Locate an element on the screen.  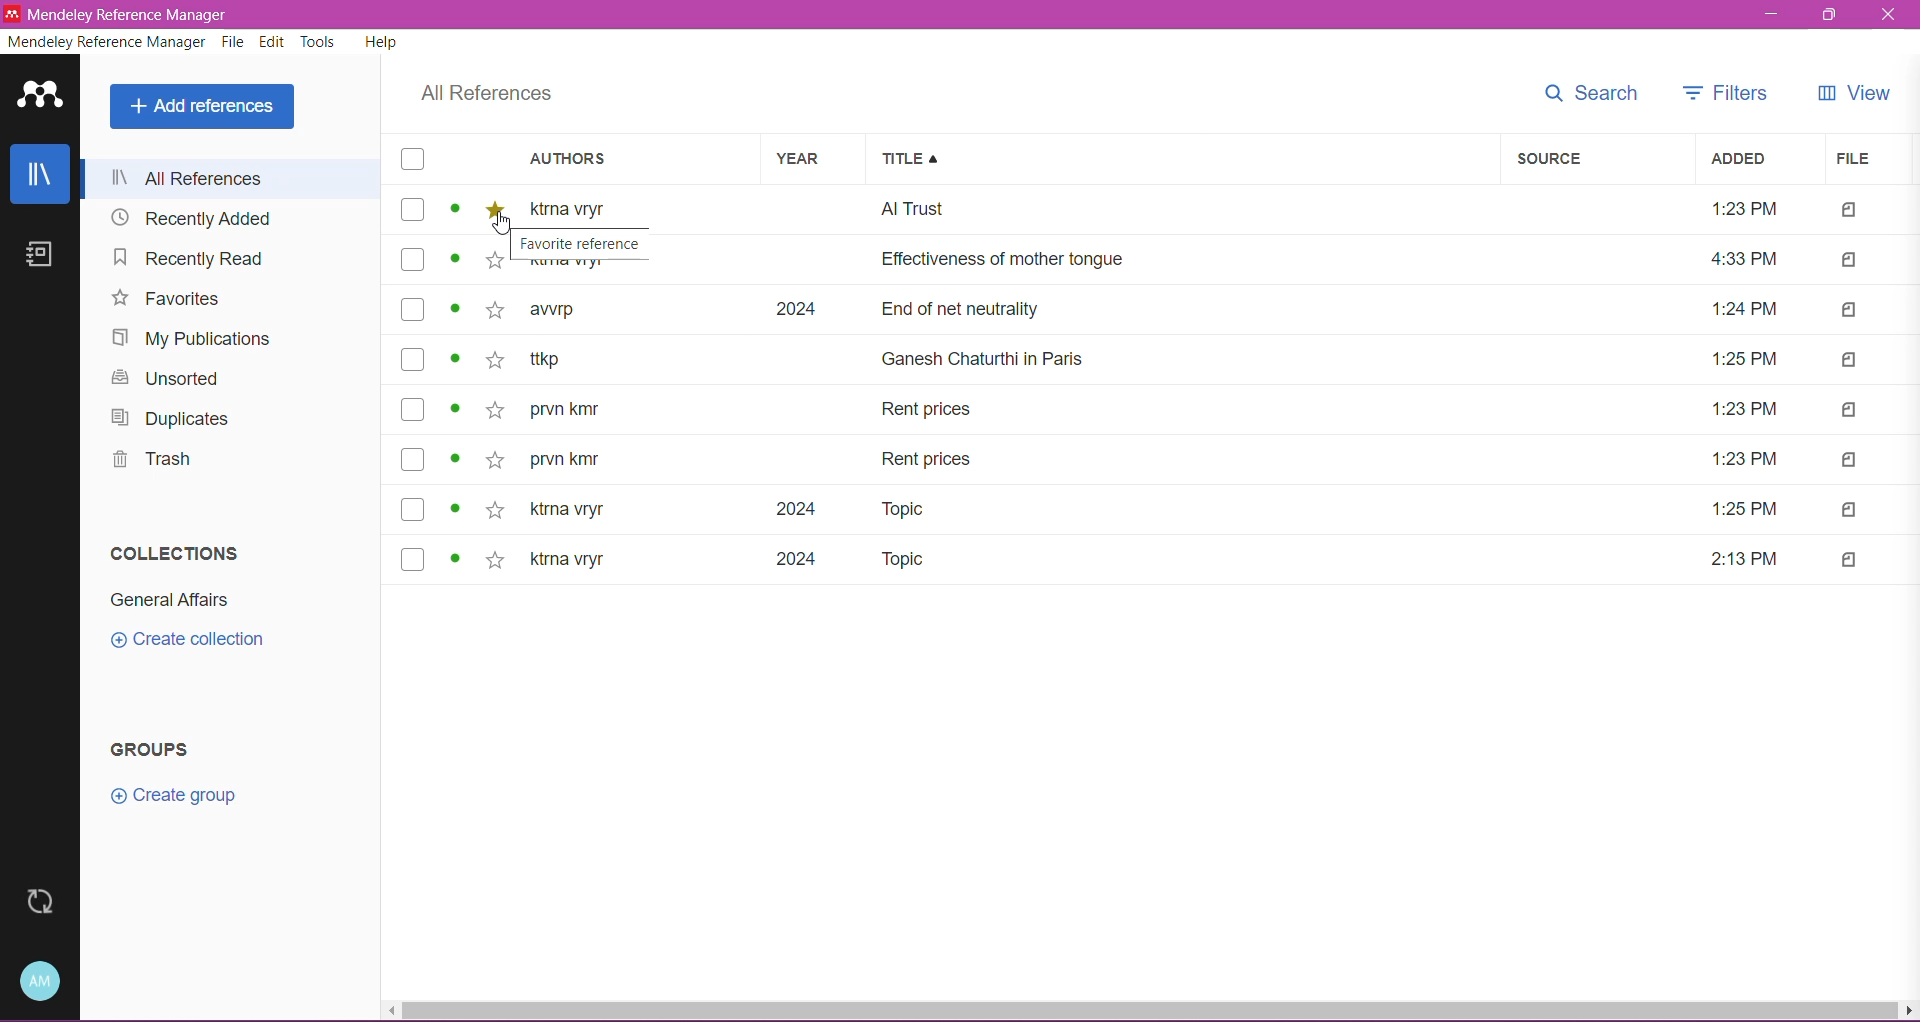
Account and Help is located at coordinates (39, 980).